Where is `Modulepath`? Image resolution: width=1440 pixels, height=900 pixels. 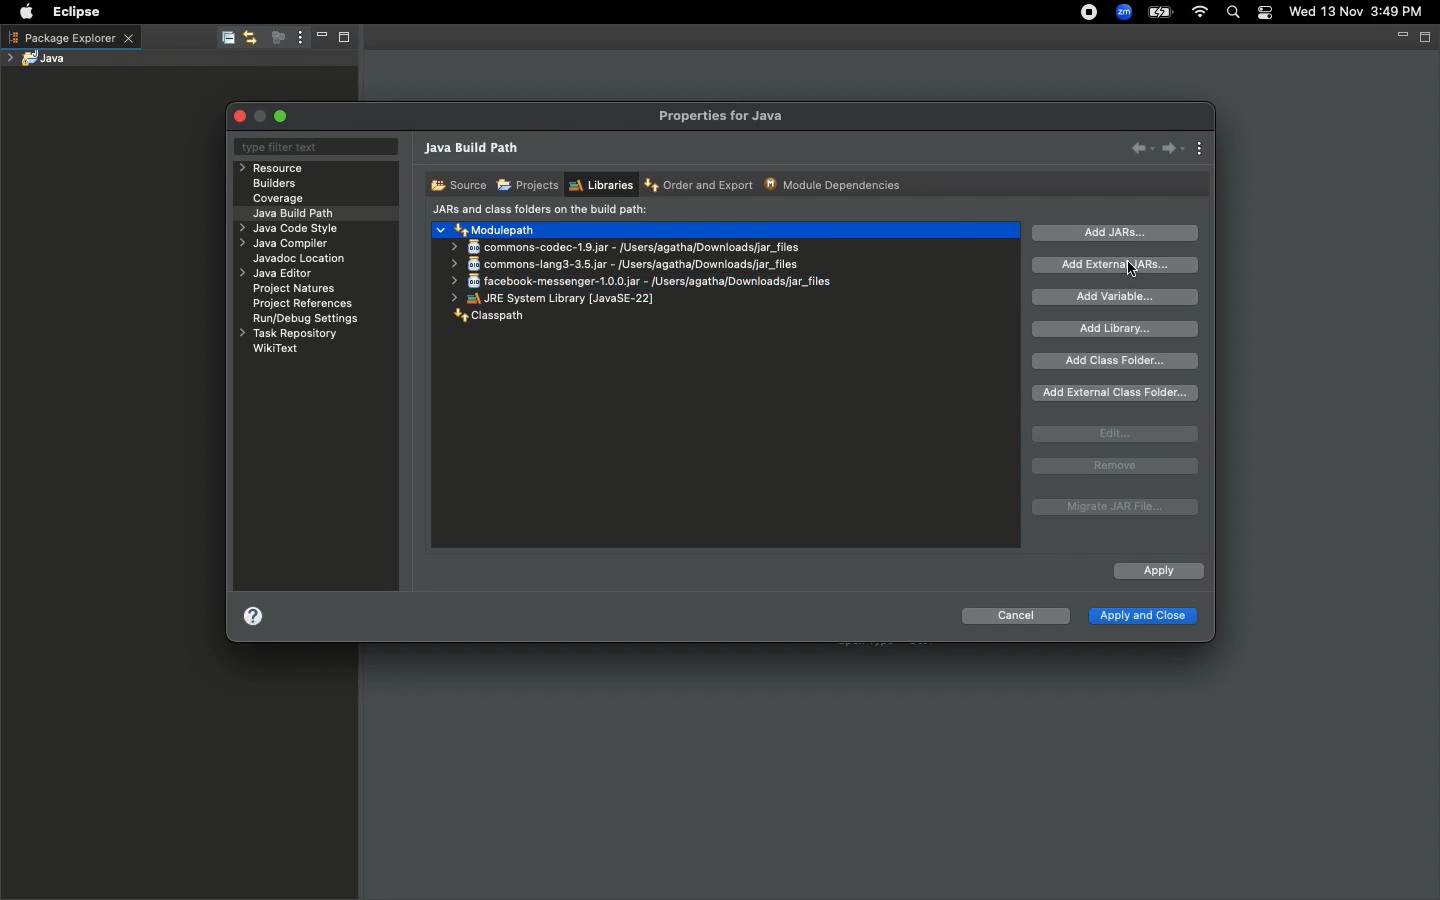 Modulepath is located at coordinates (488, 229).